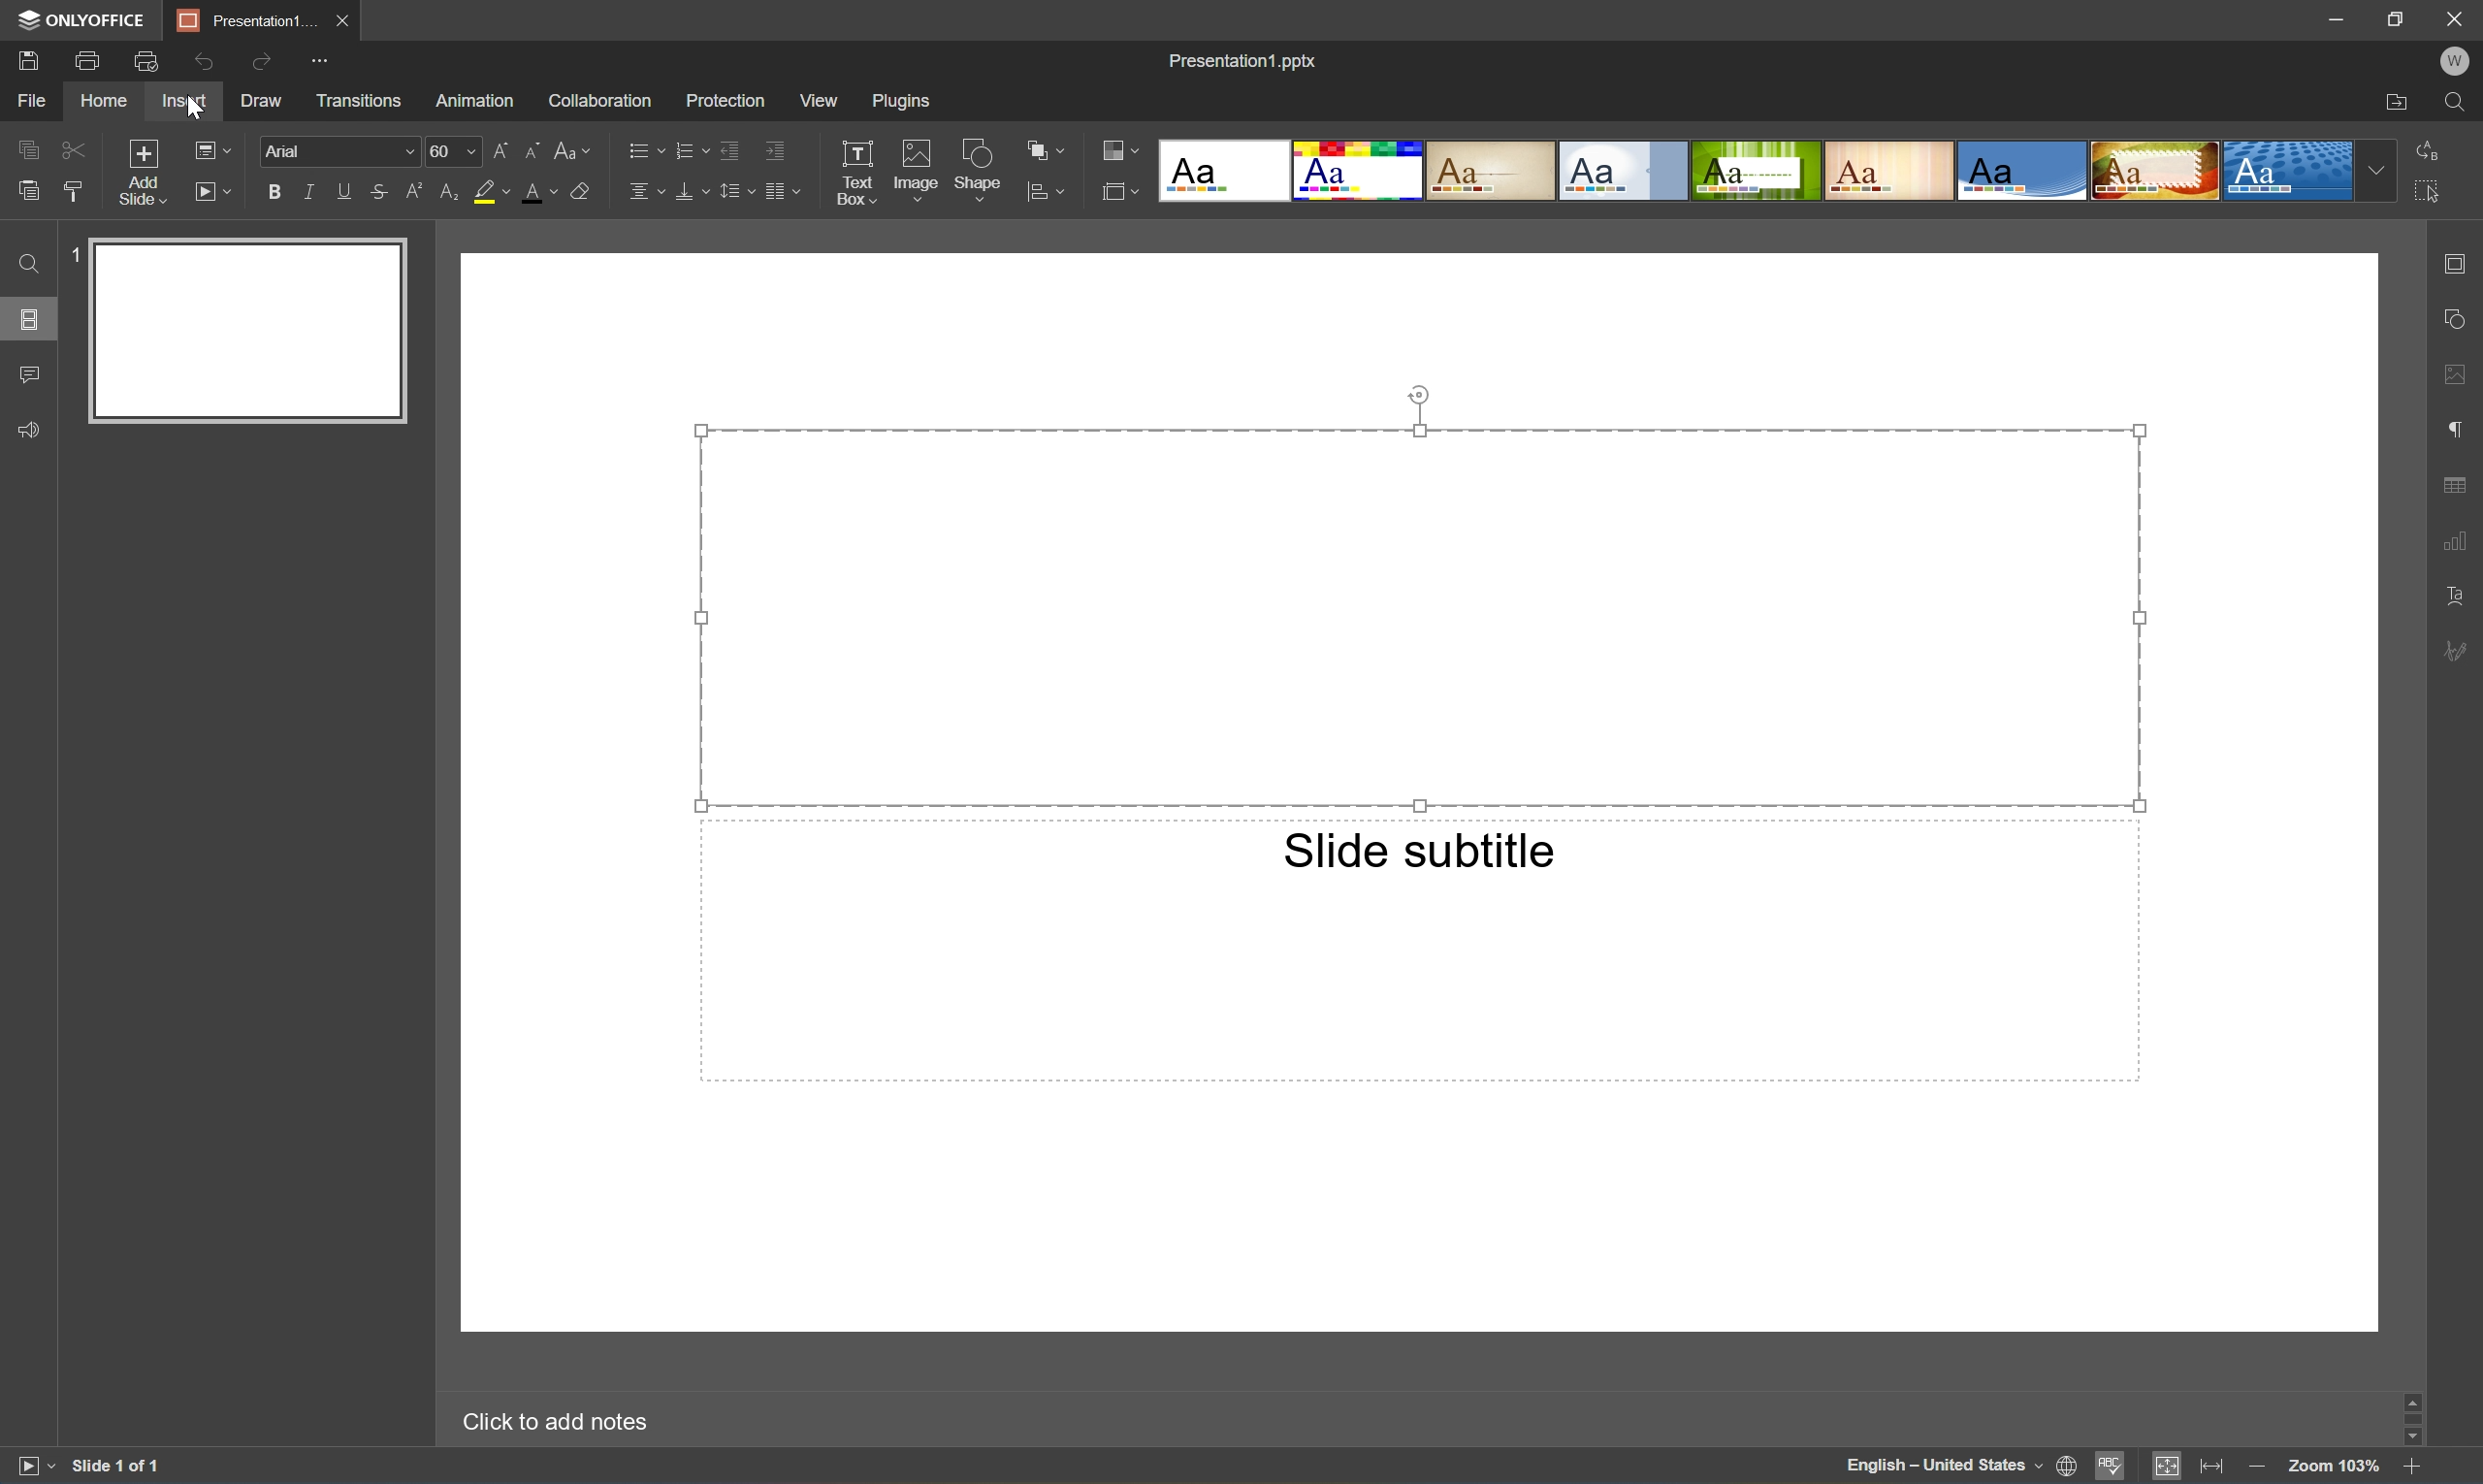 The image size is (2483, 1484). Describe the element at coordinates (140, 1460) in the screenshot. I see `Slide 1 of 1` at that location.